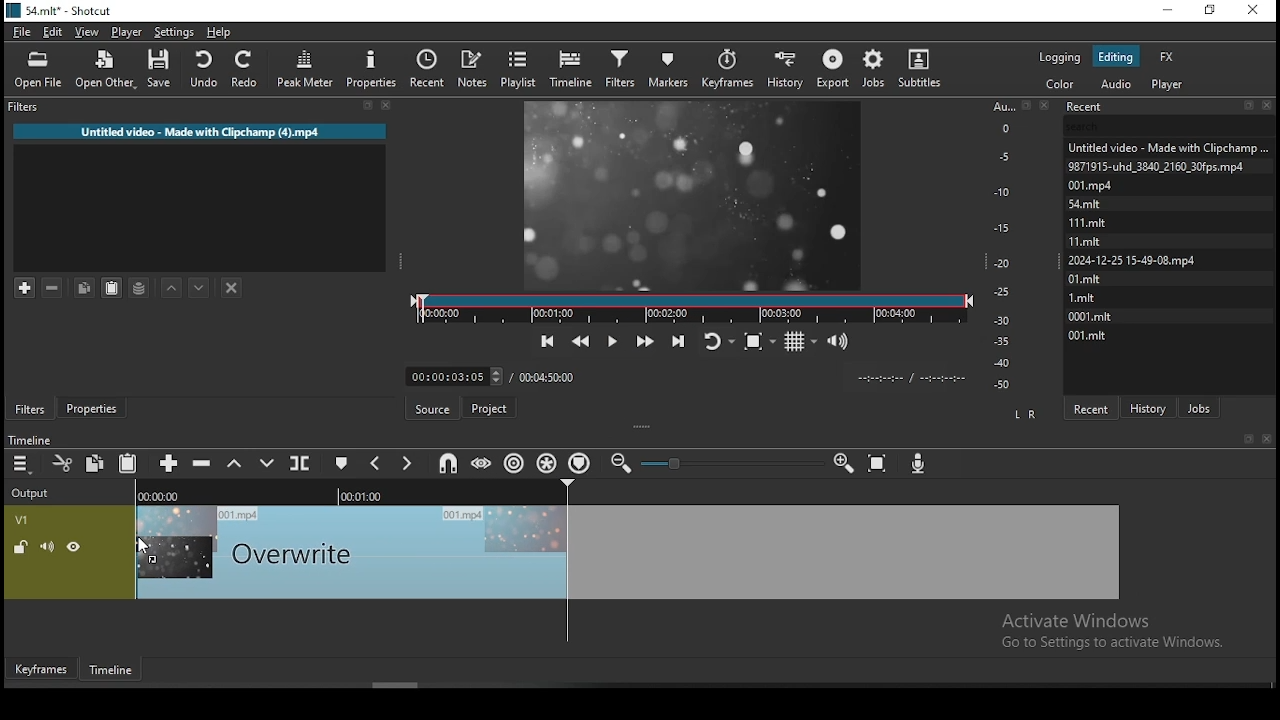 Image resolution: width=1280 pixels, height=720 pixels. What do you see at coordinates (431, 68) in the screenshot?
I see `recent` at bounding box center [431, 68].